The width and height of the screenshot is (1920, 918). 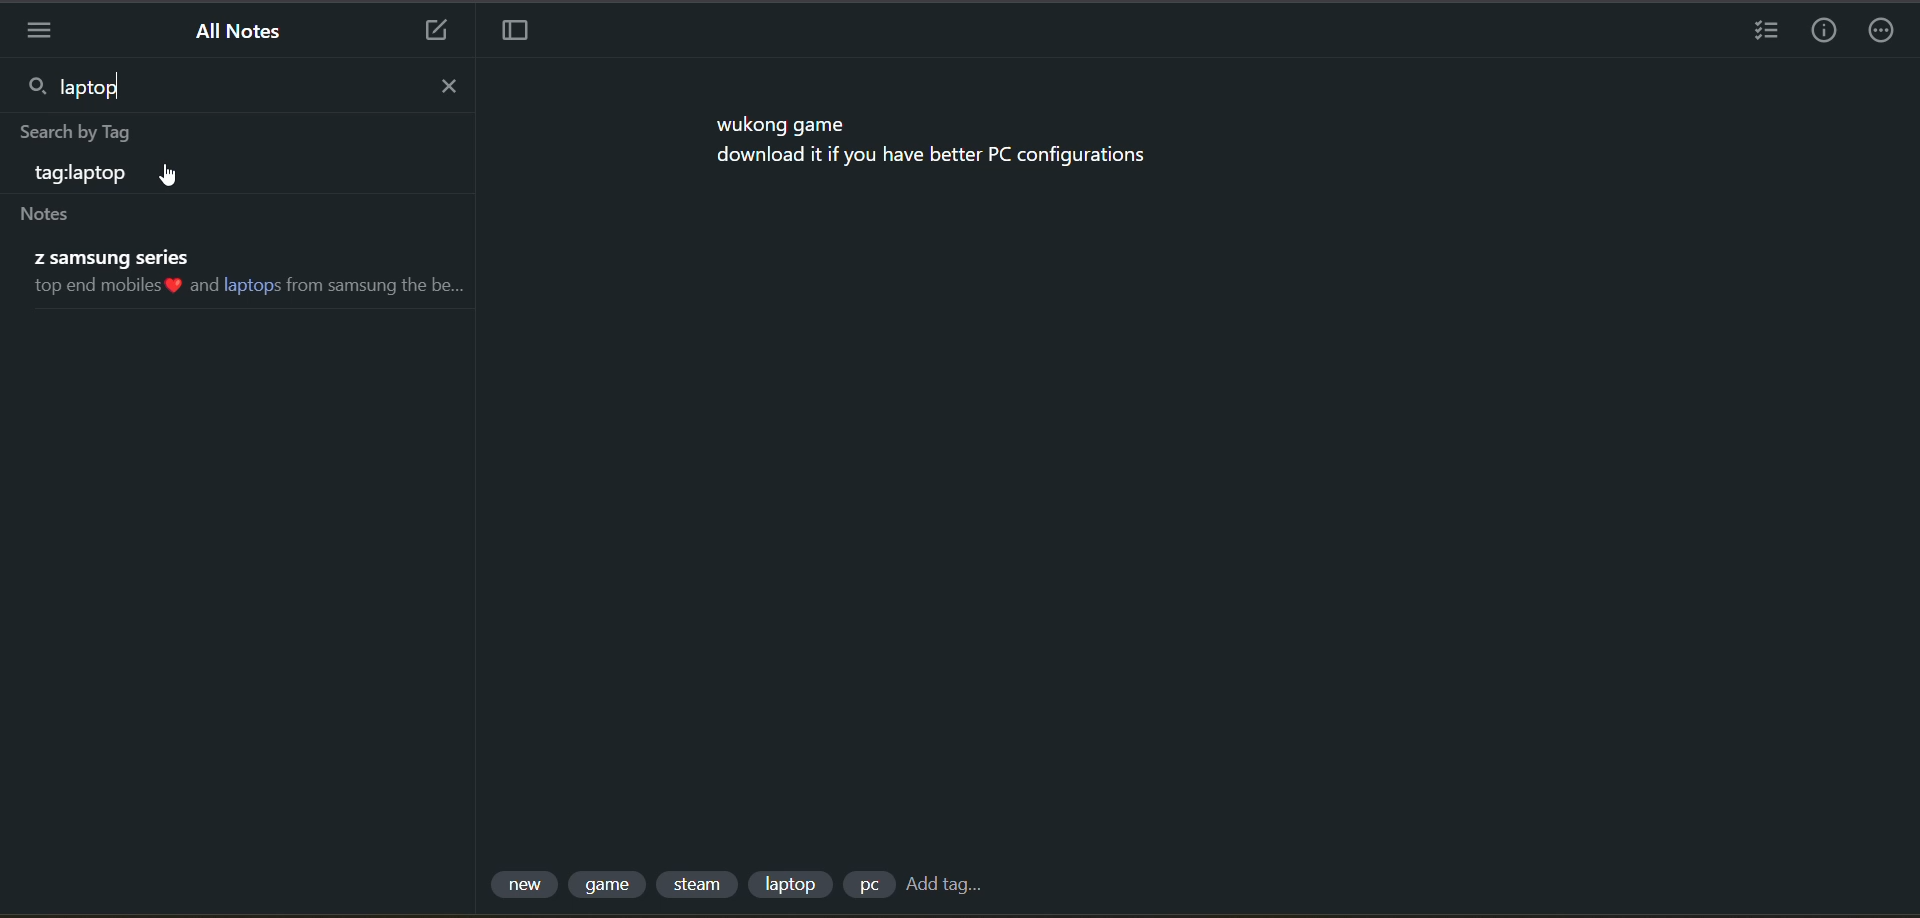 I want to click on search, so click(x=33, y=87).